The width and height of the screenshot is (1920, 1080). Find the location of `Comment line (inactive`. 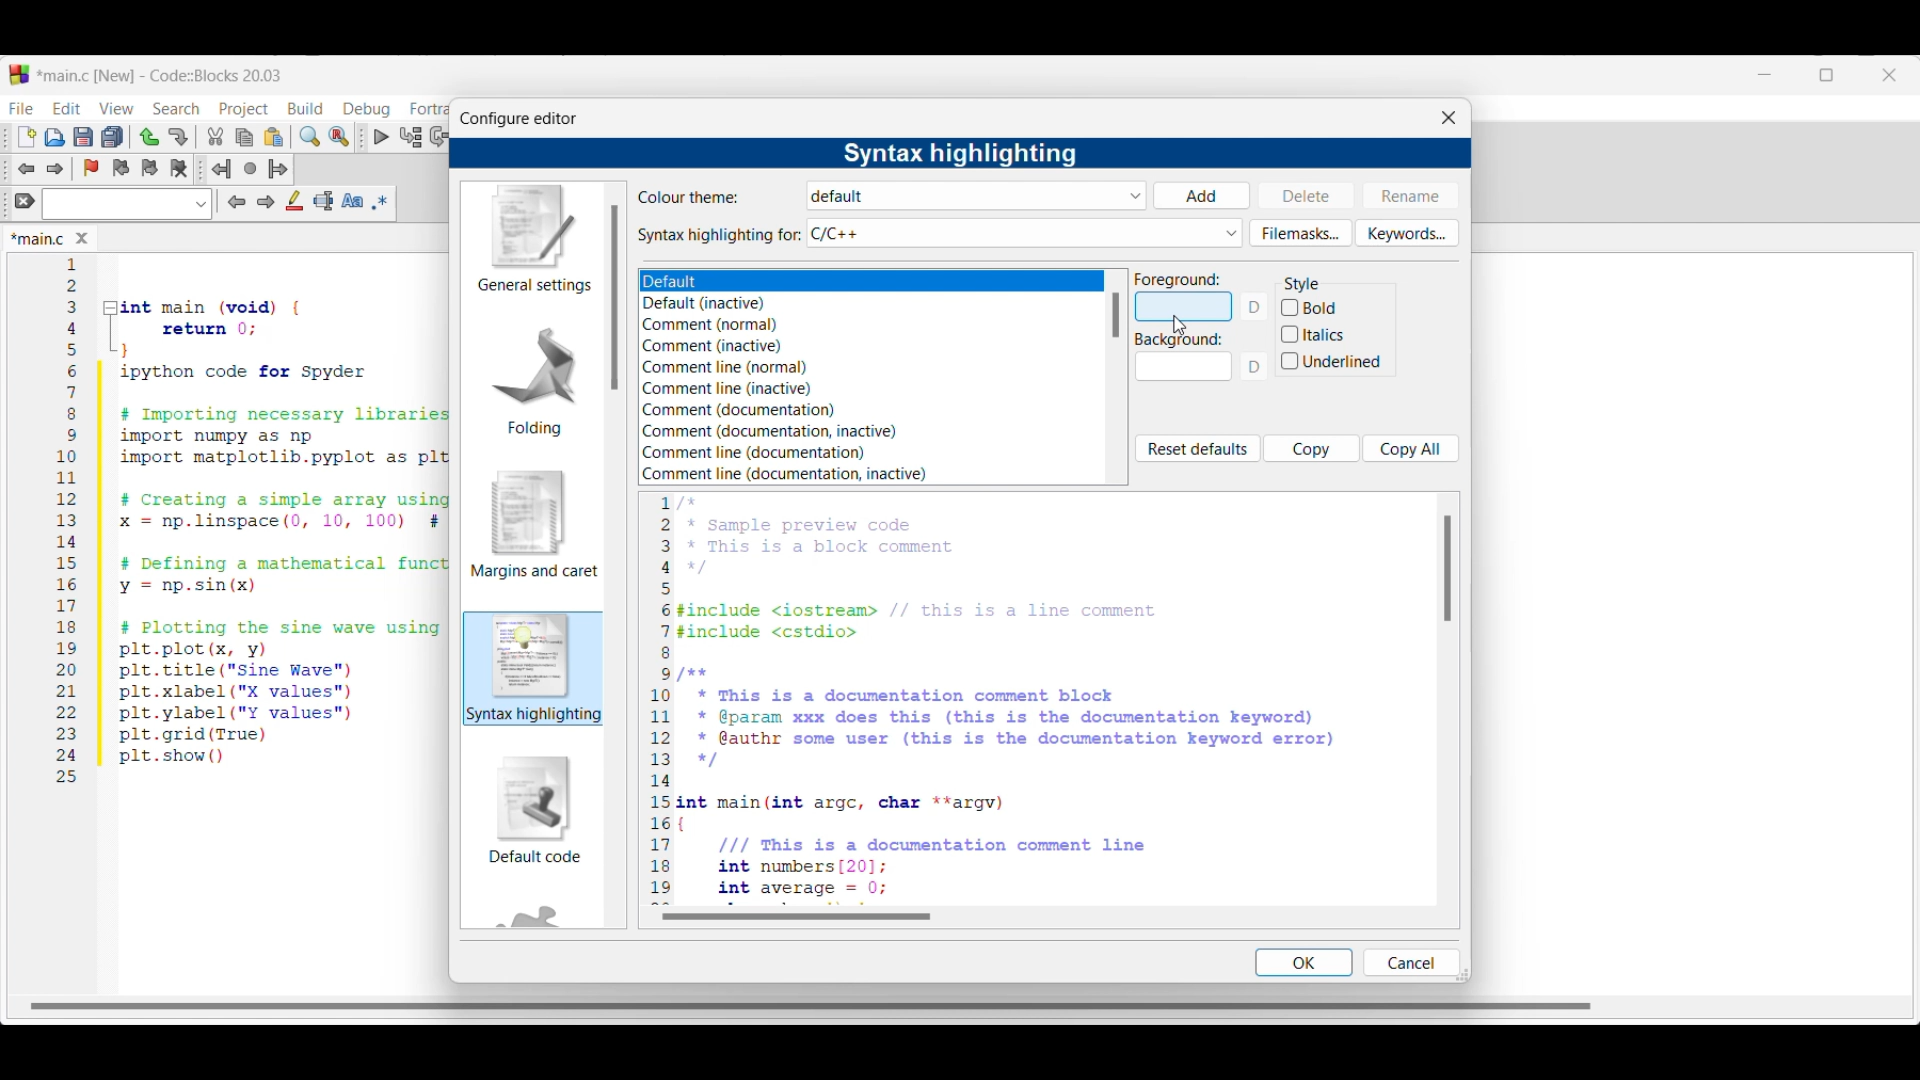

Comment line (inactive is located at coordinates (723, 388).